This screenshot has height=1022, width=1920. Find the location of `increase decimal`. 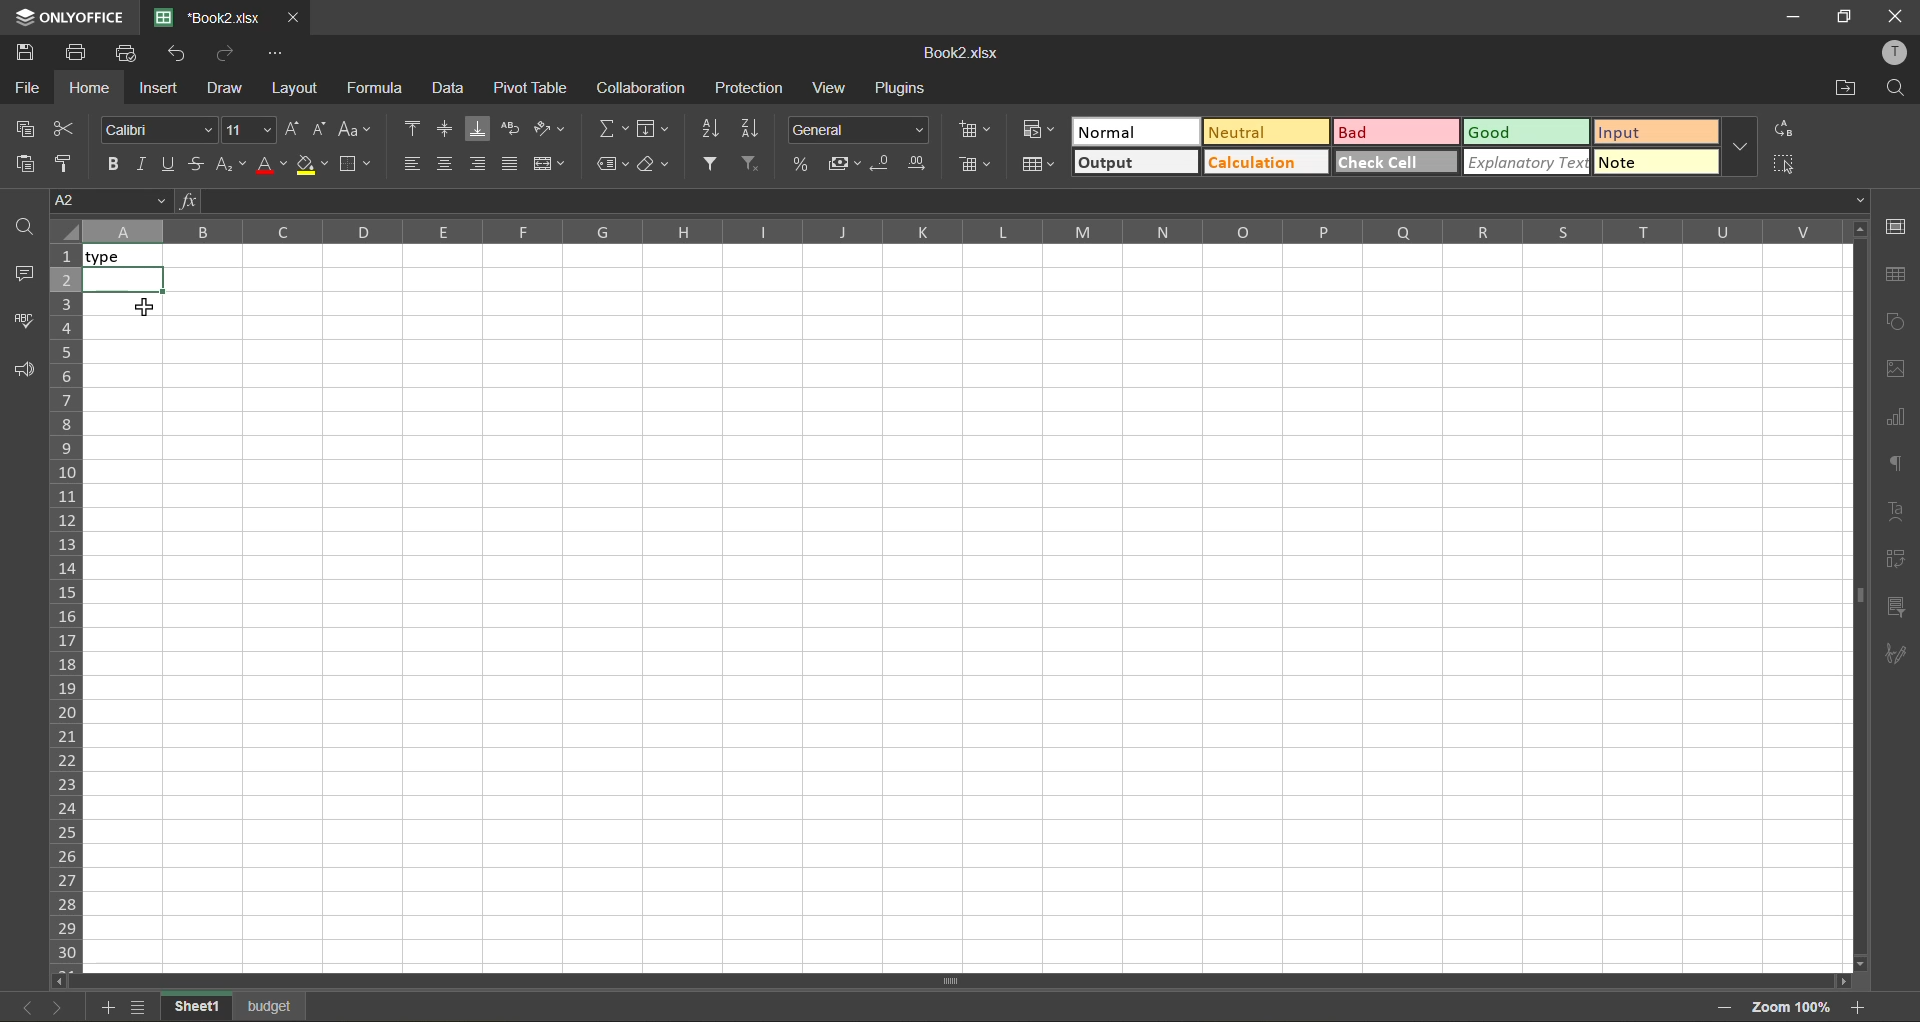

increase decimal is located at coordinates (923, 165).